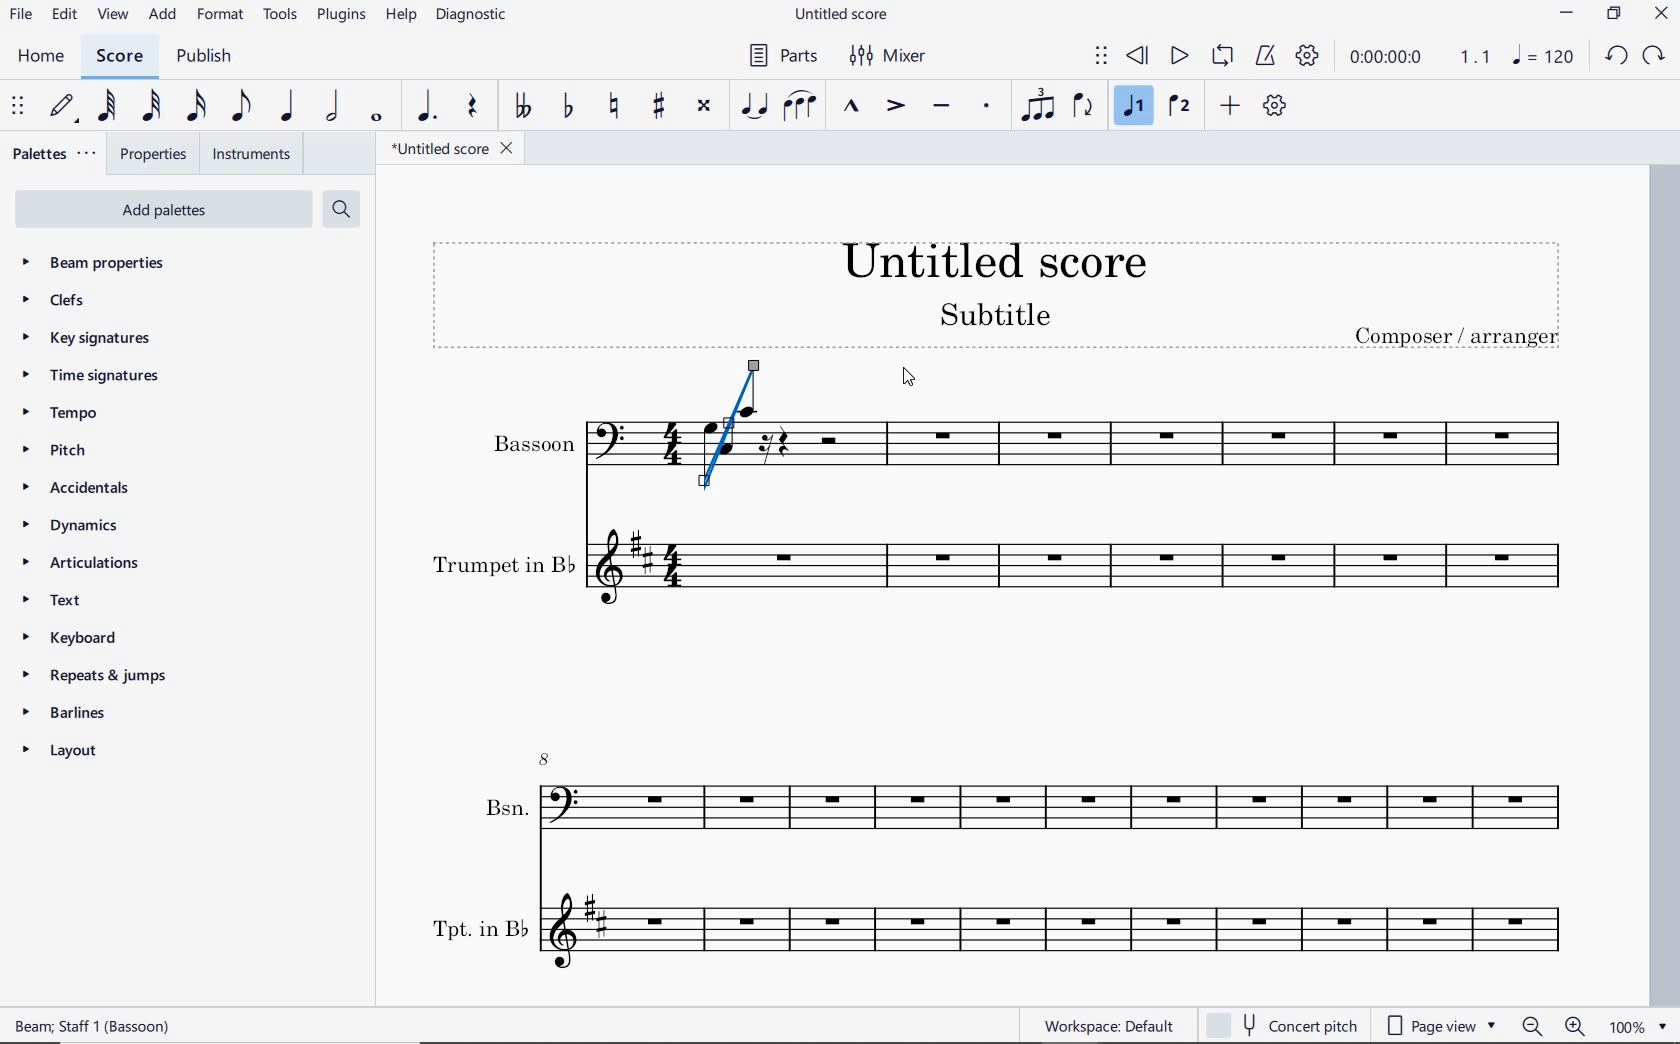  What do you see at coordinates (1004, 288) in the screenshot?
I see `title` at bounding box center [1004, 288].